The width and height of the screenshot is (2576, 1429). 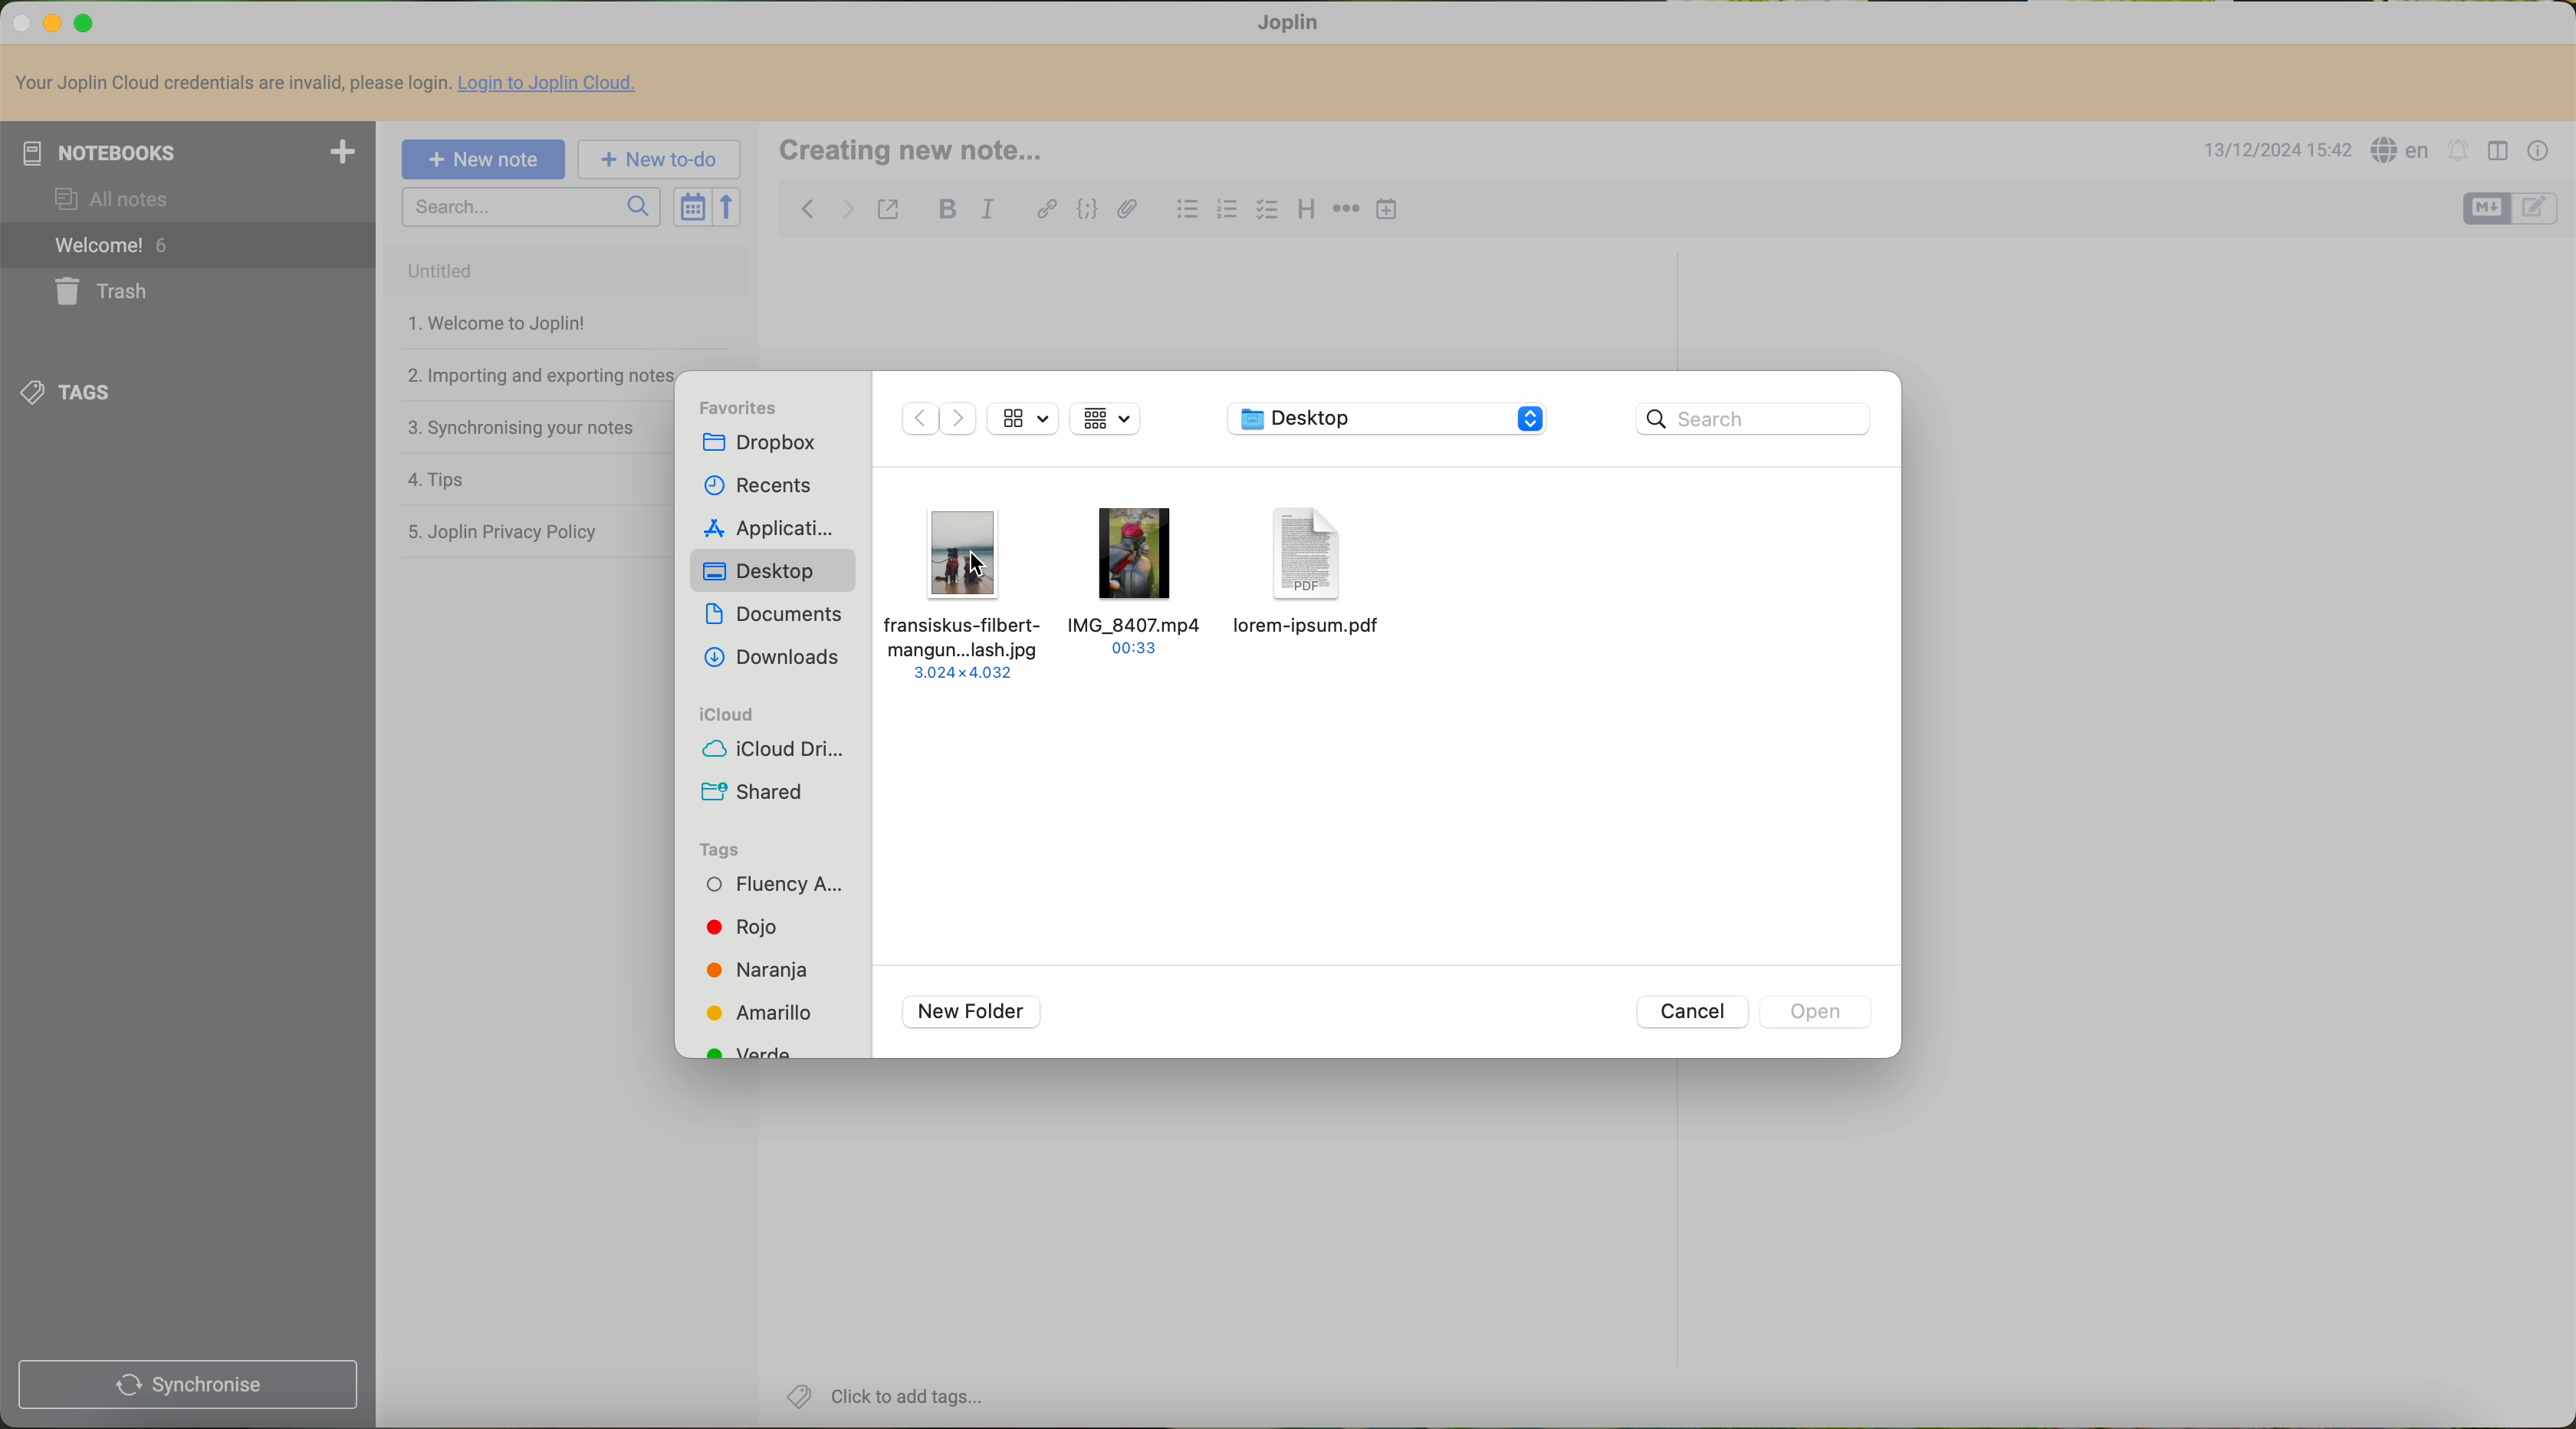 What do you see at coordinates (1347, 210) in the screenshot?
I see `horizontal rule` at bounding box center [1347, 210].